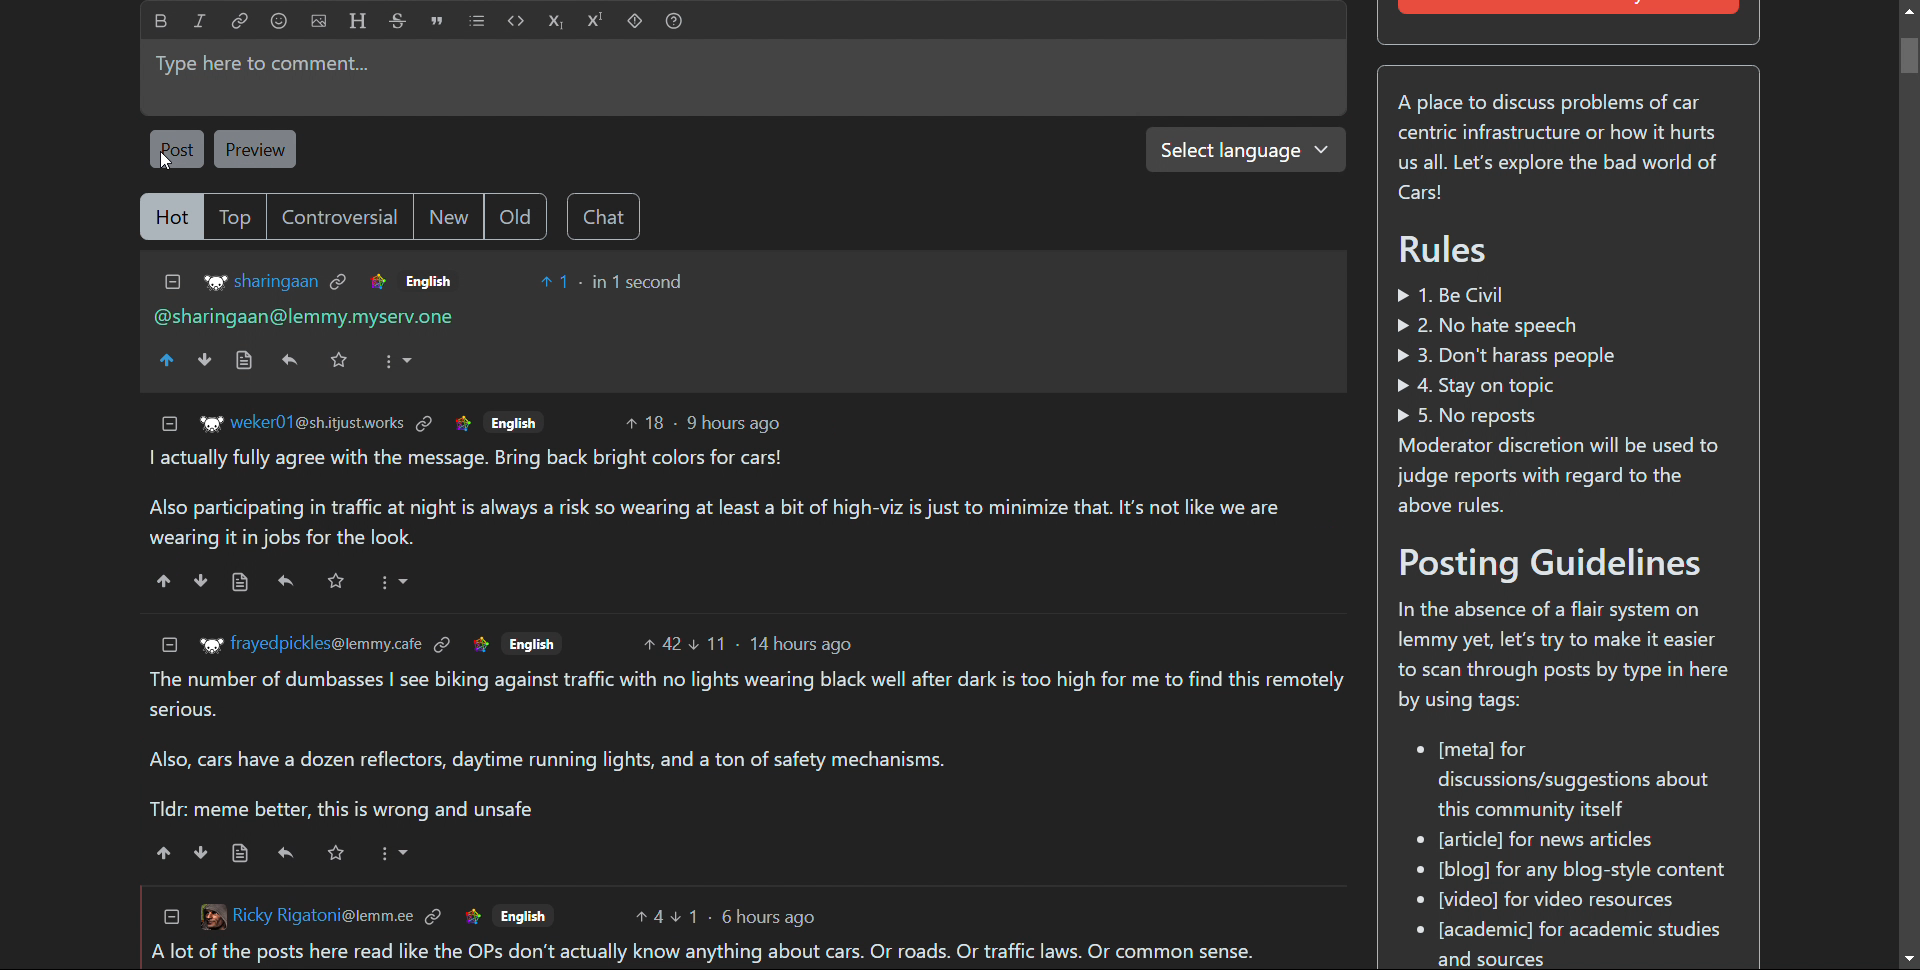 Image resolution: width=1920 pixels, height=970 pixels. What do you see at coordinates (356, 21) in the screenshot?
I see `header` at bounding box center [356, 21].